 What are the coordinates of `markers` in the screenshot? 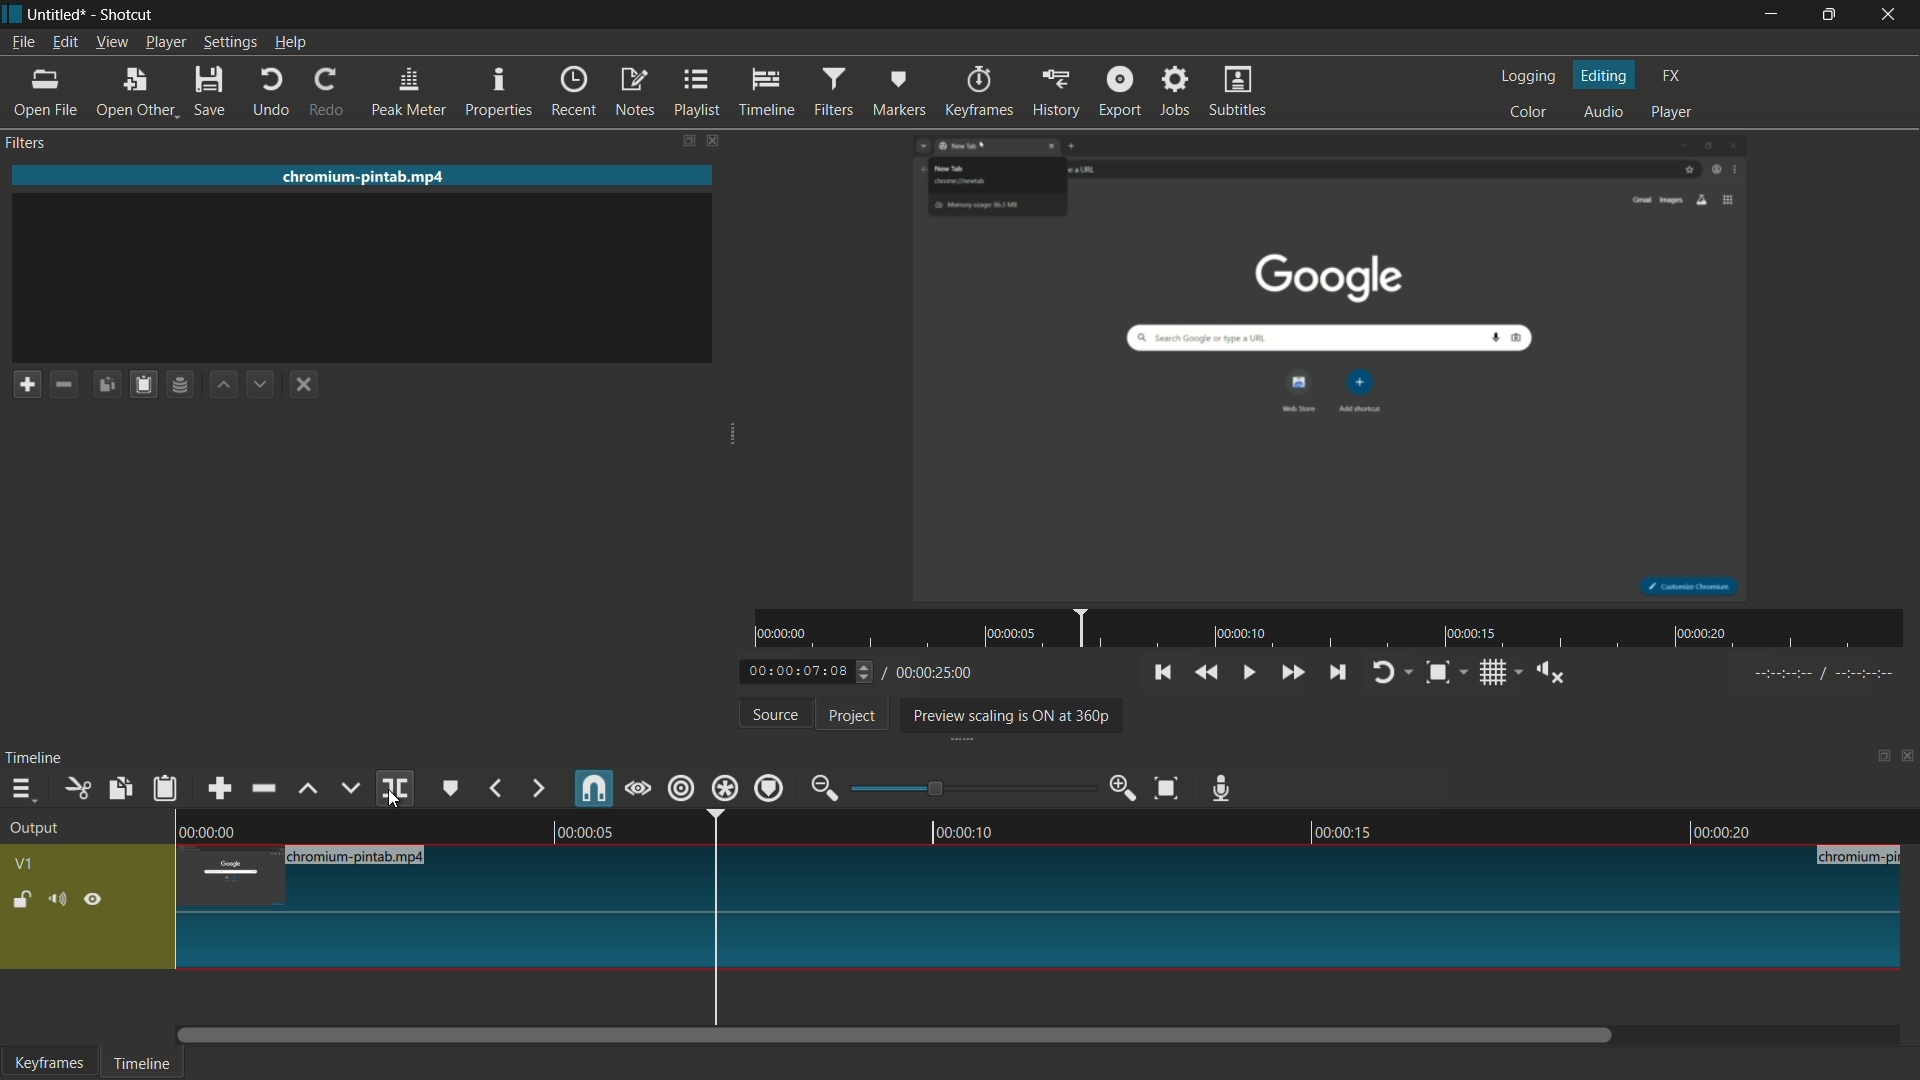 It's located at (897, 93).